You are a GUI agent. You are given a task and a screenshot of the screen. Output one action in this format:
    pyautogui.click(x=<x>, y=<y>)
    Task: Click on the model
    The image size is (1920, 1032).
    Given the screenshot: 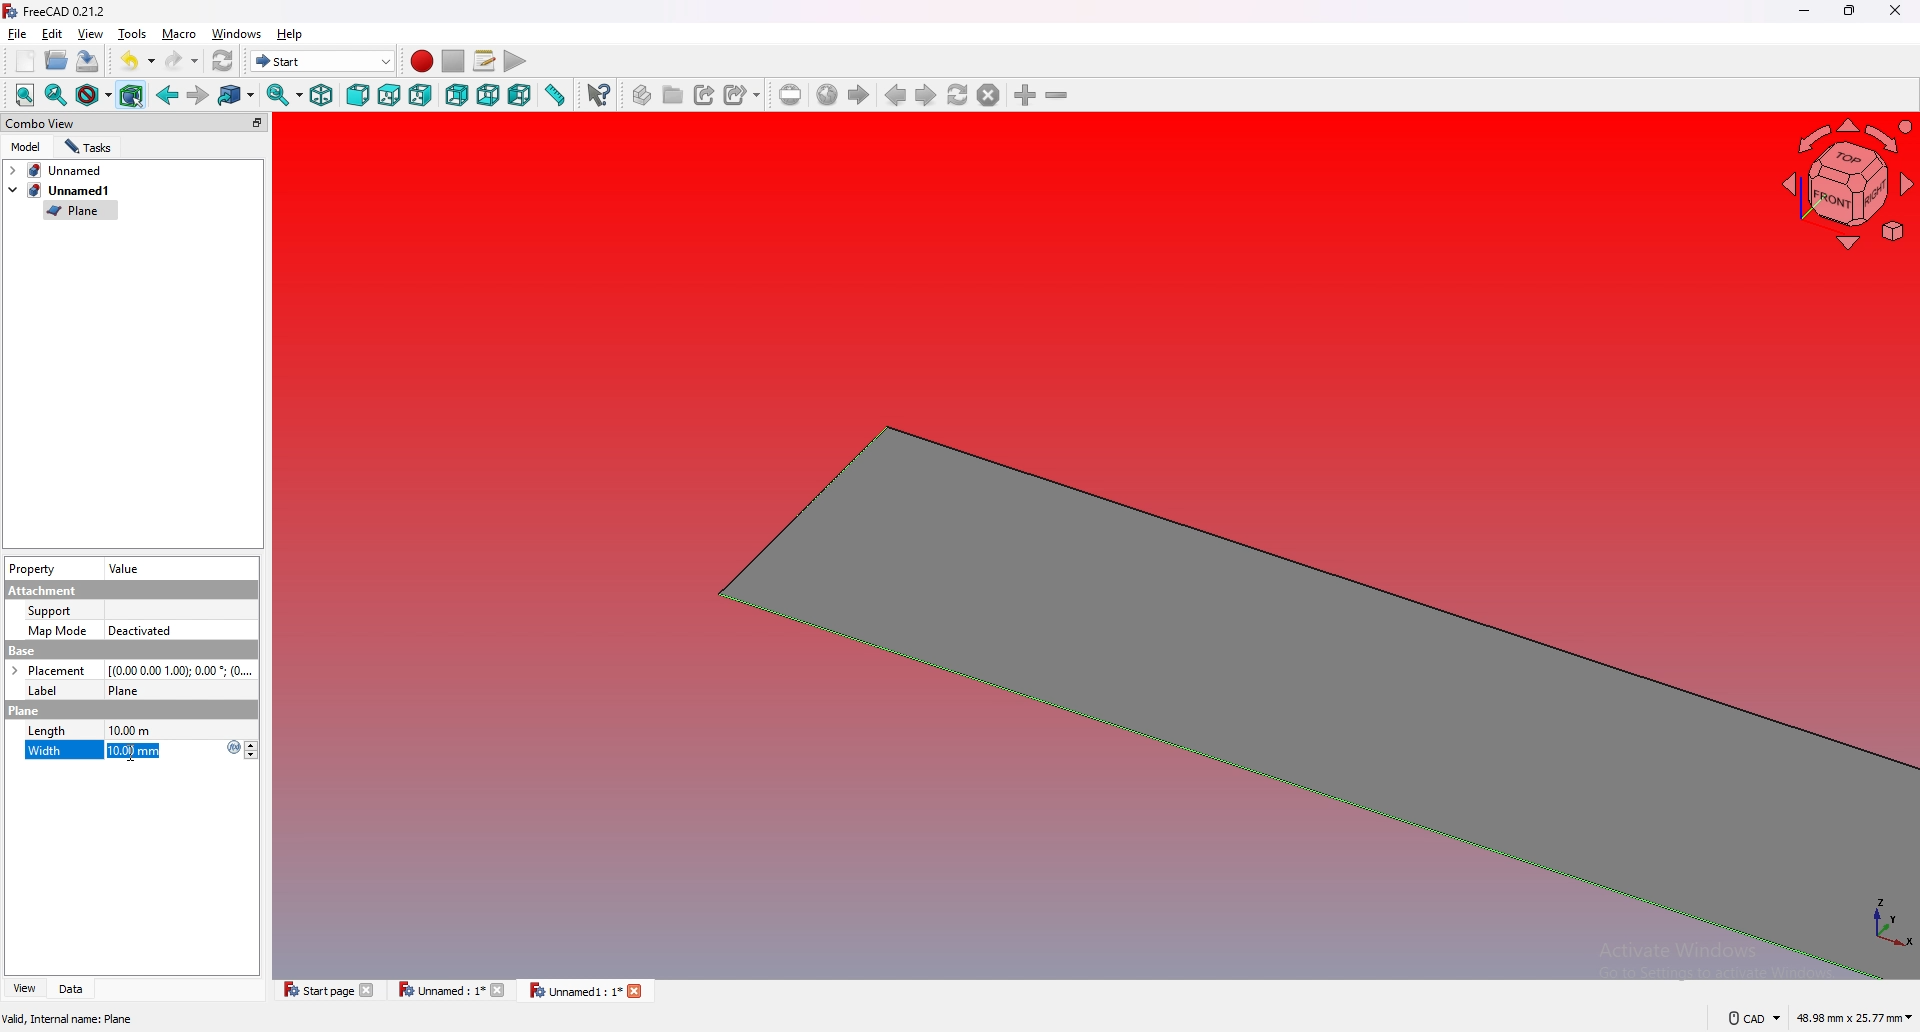 What is the action you would take?
    pyautogui.click(x=27, y=147)
    